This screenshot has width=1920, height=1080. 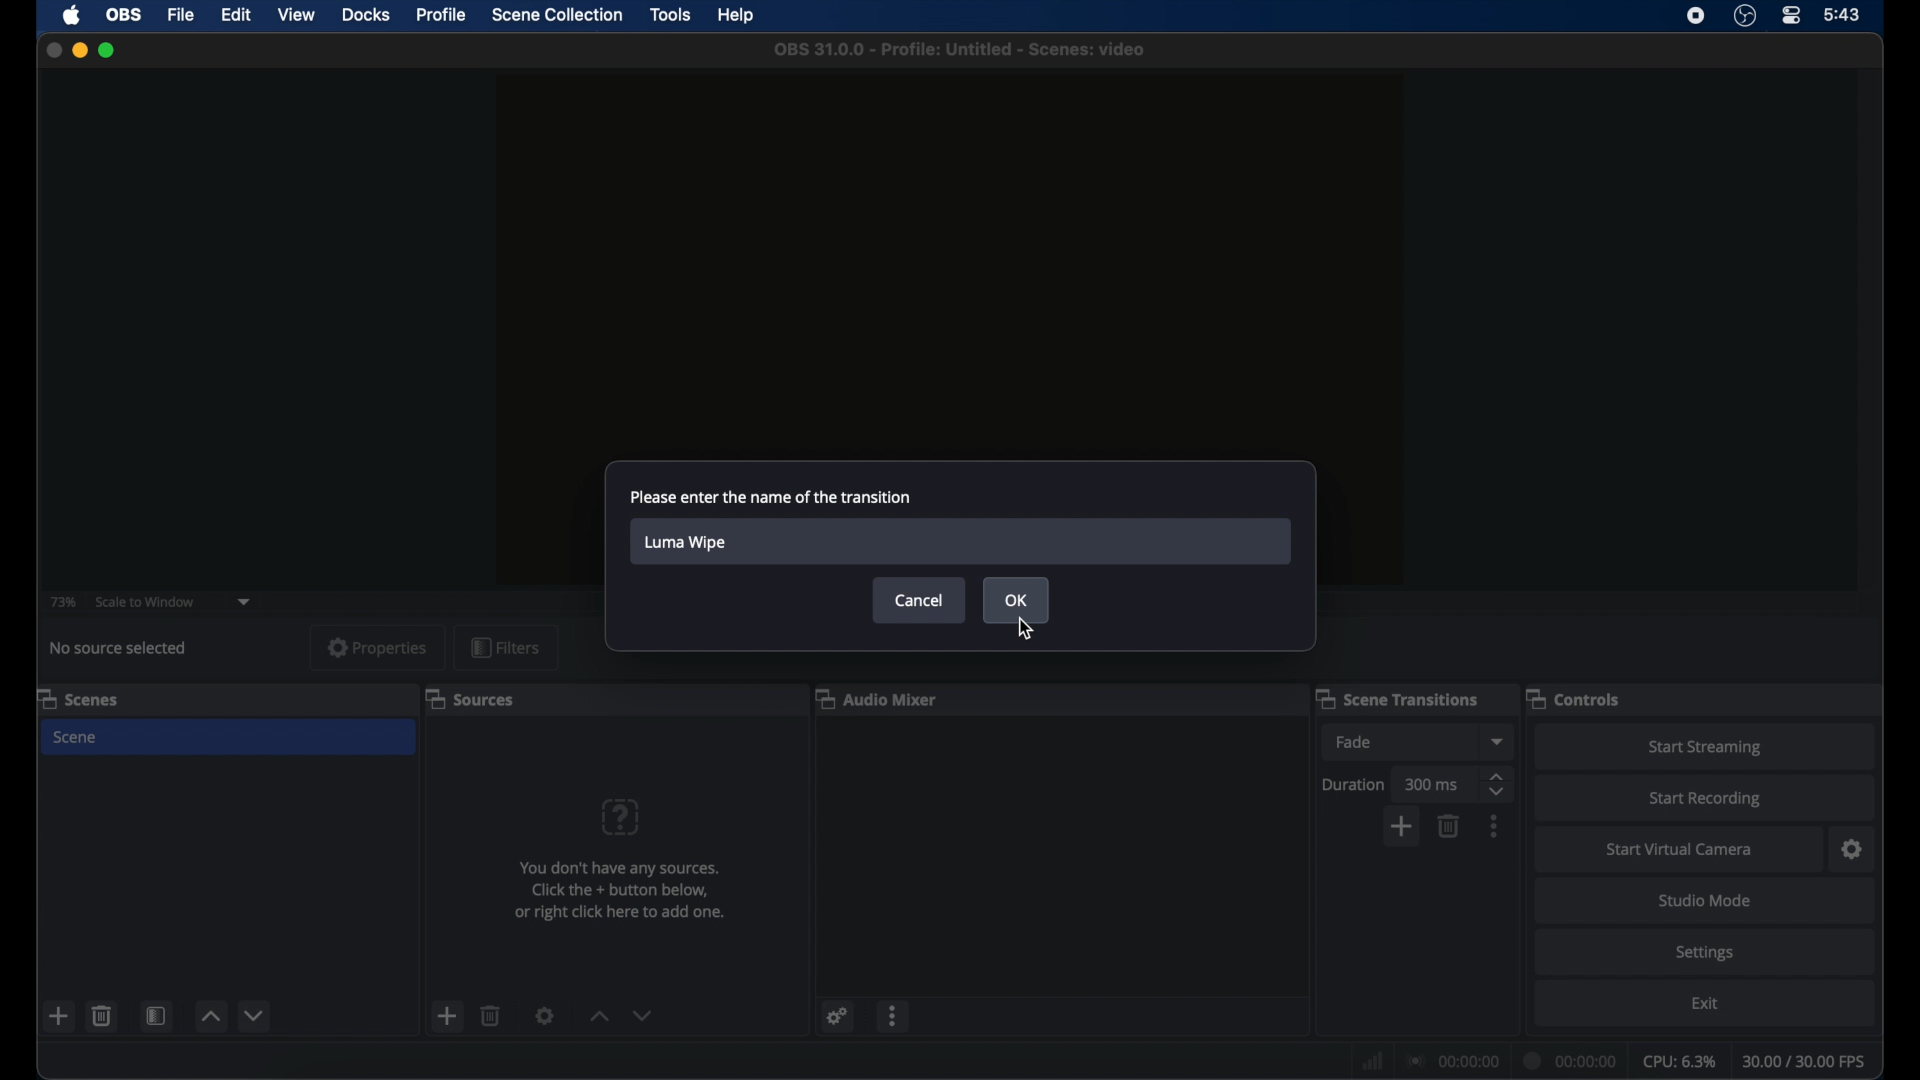 I want to click on scenes, so click(x=82, y=698).